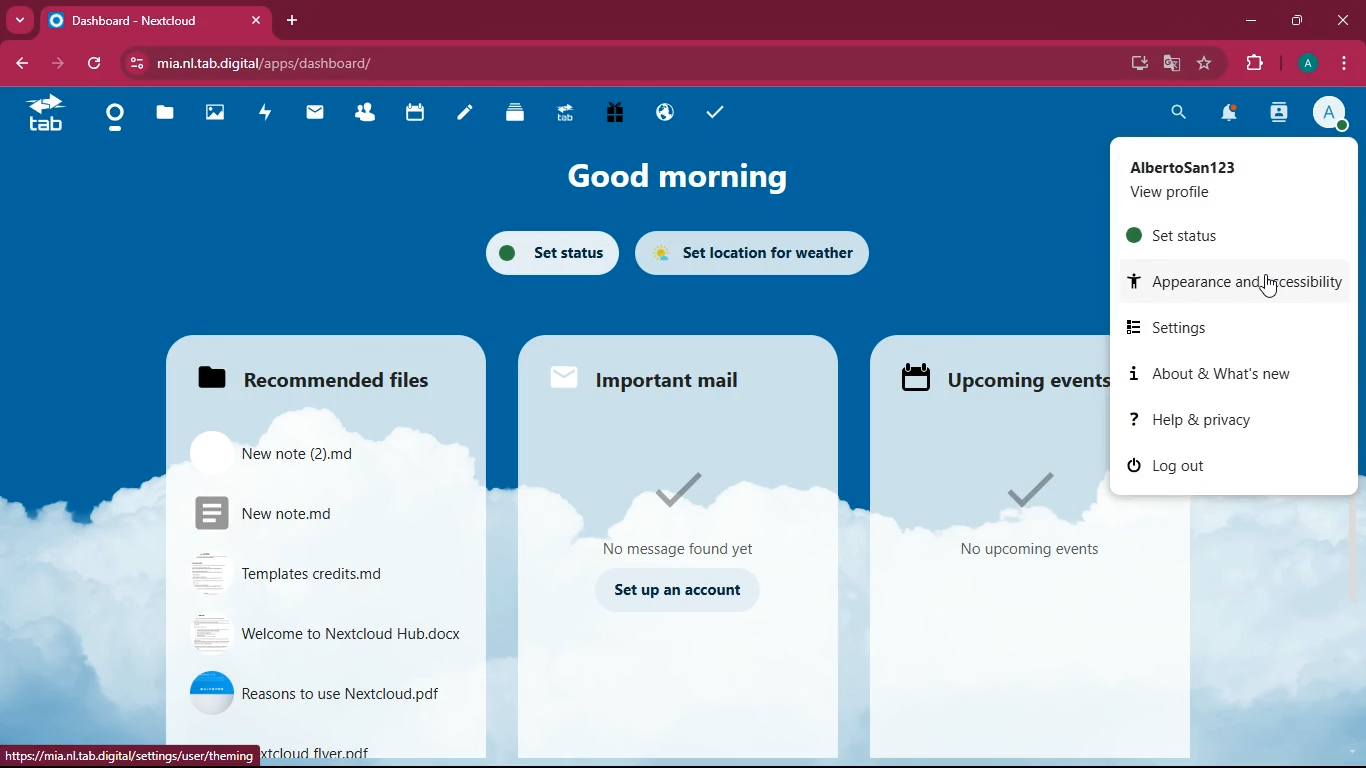 This screenshot has width=1366, height=768. What do you see at coordinates (266, 112) in the screenshot?
I see `activity` at bounding box center [266, 112].